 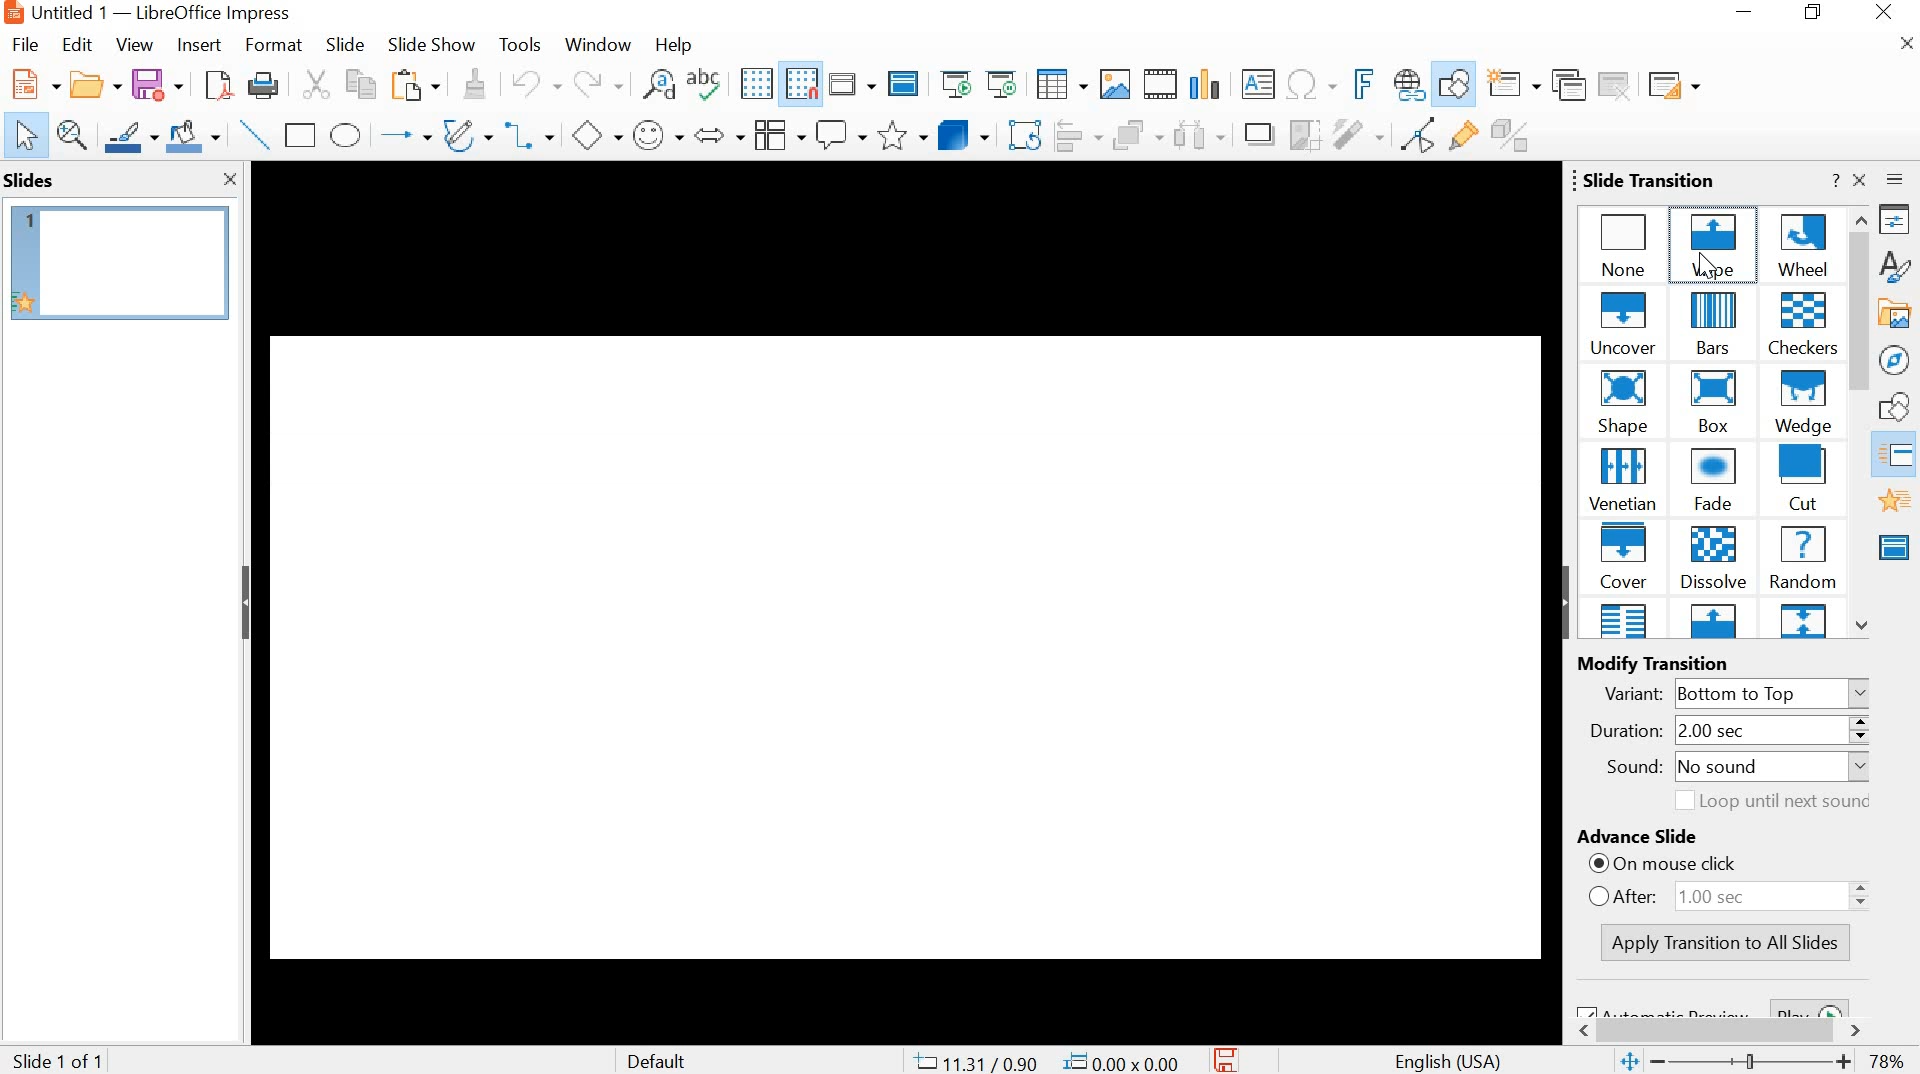 I want to click on Filter, so click(x=1357, y=135).